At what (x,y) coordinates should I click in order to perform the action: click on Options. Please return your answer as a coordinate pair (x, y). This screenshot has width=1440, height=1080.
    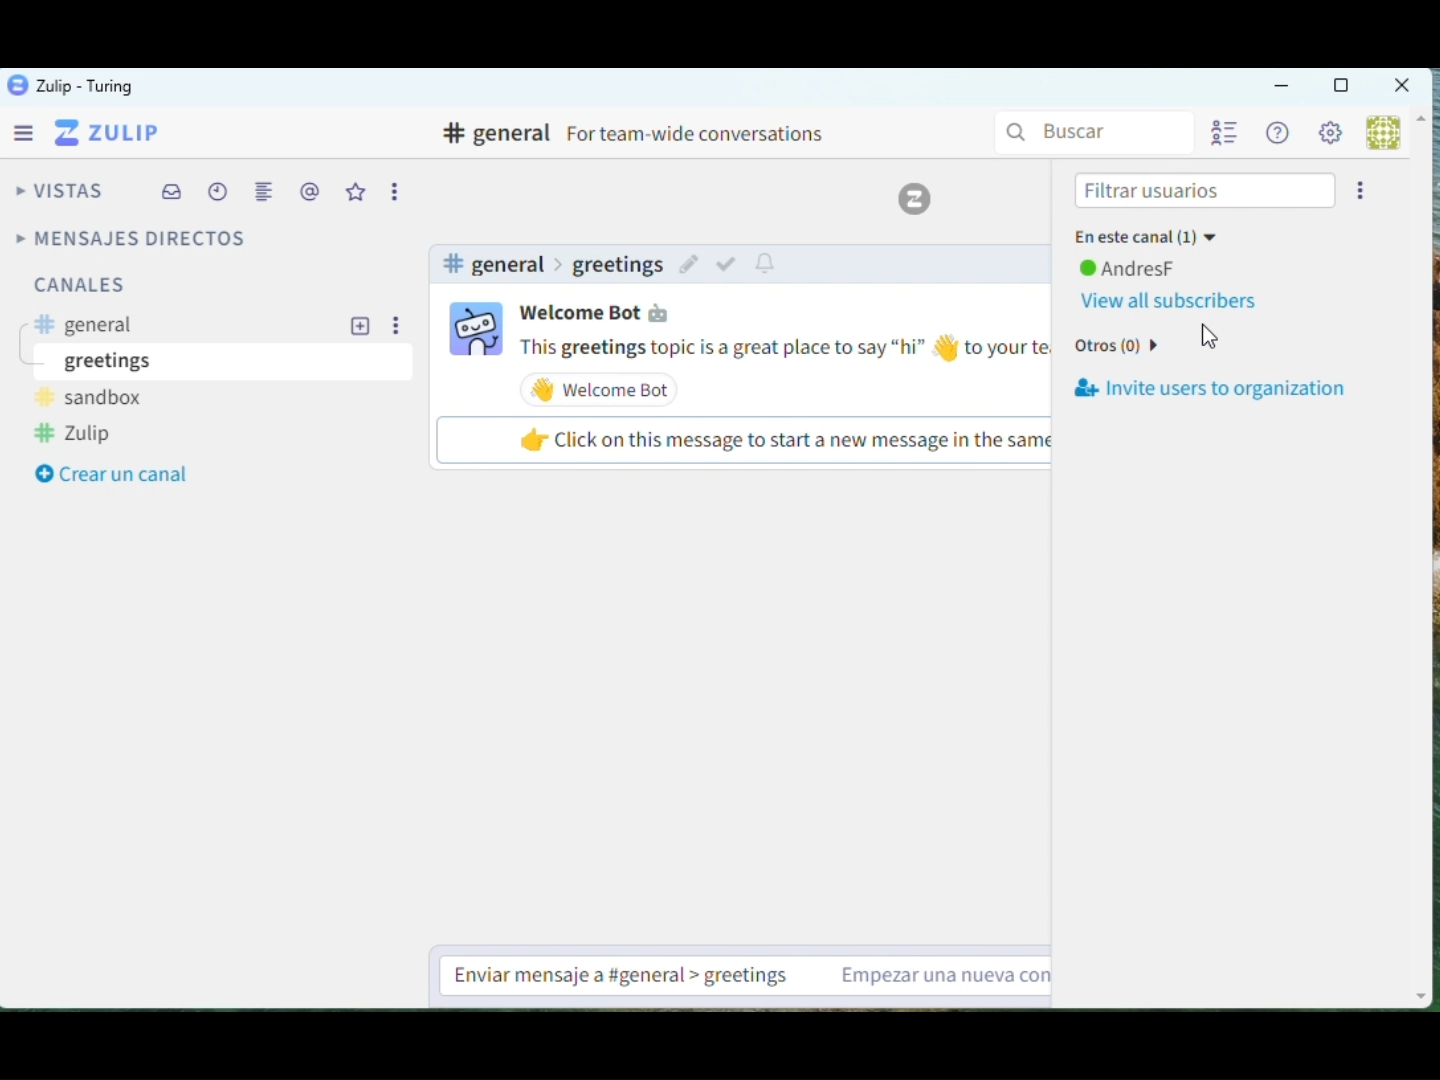
    Looking at the image, I should click on (397, 191).